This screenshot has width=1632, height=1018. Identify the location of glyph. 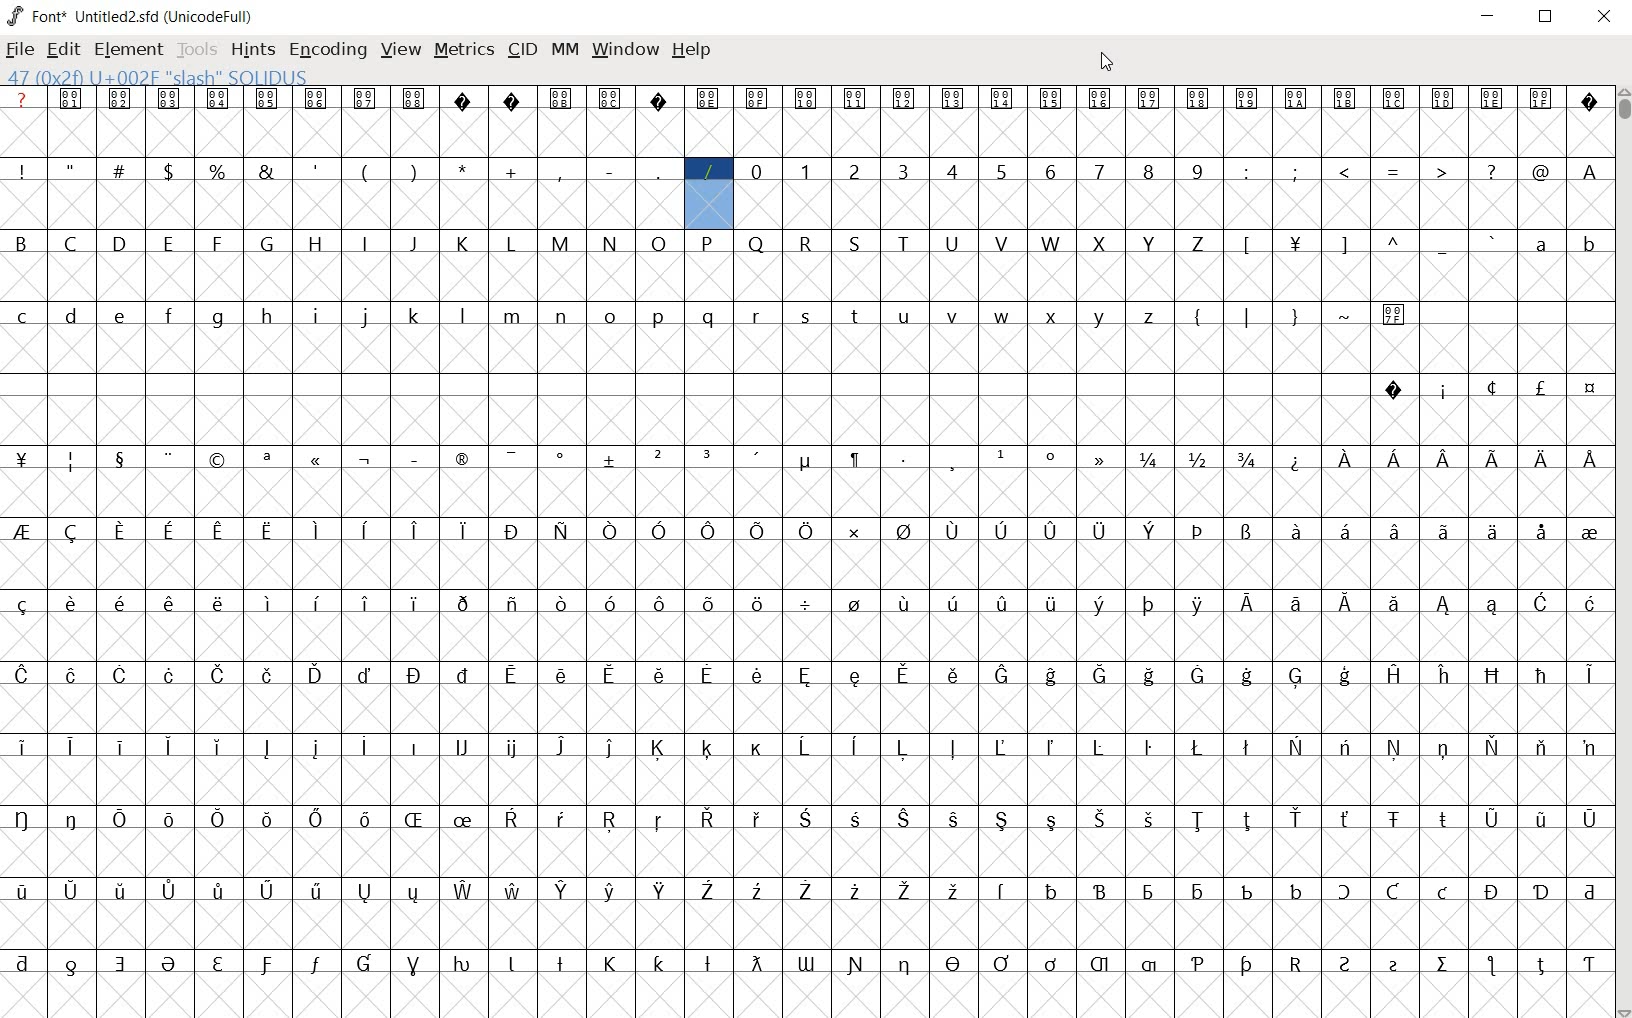
(1051, 243).